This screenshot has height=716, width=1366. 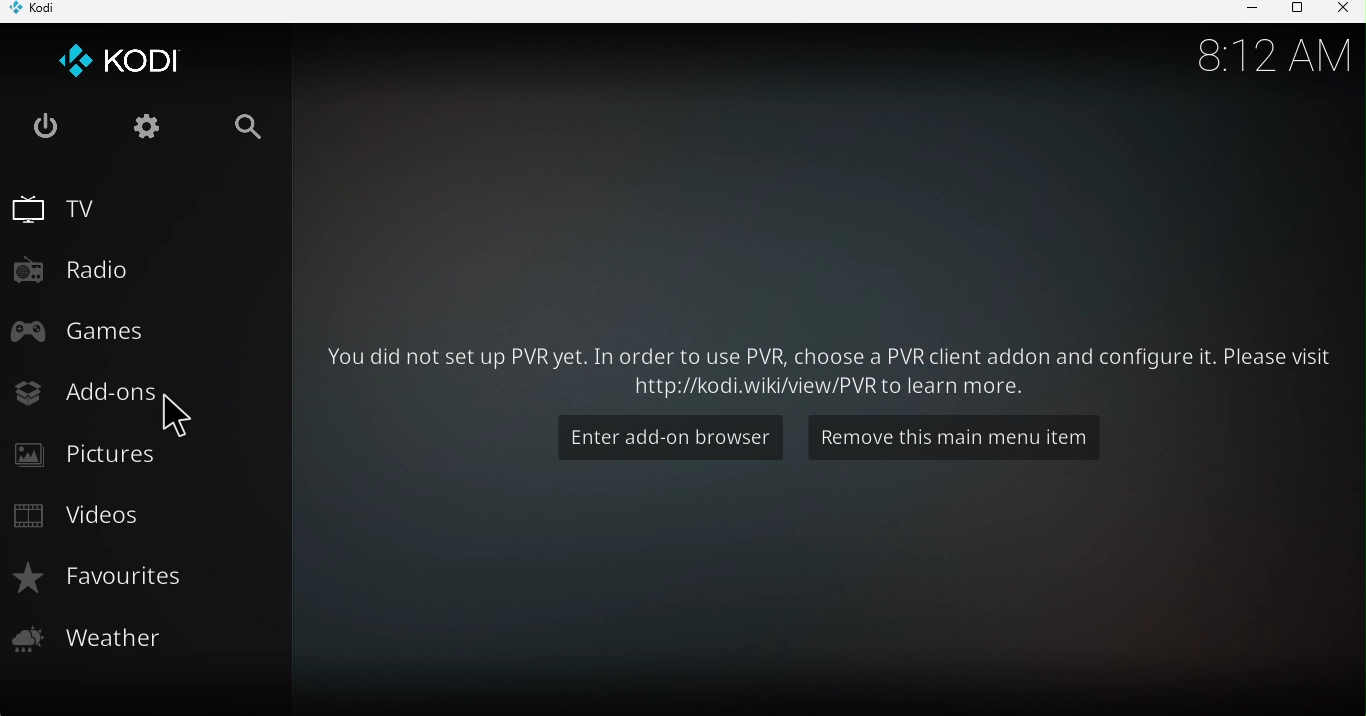 I want to click on Remove this main menu item, so click(x=945, y=435).